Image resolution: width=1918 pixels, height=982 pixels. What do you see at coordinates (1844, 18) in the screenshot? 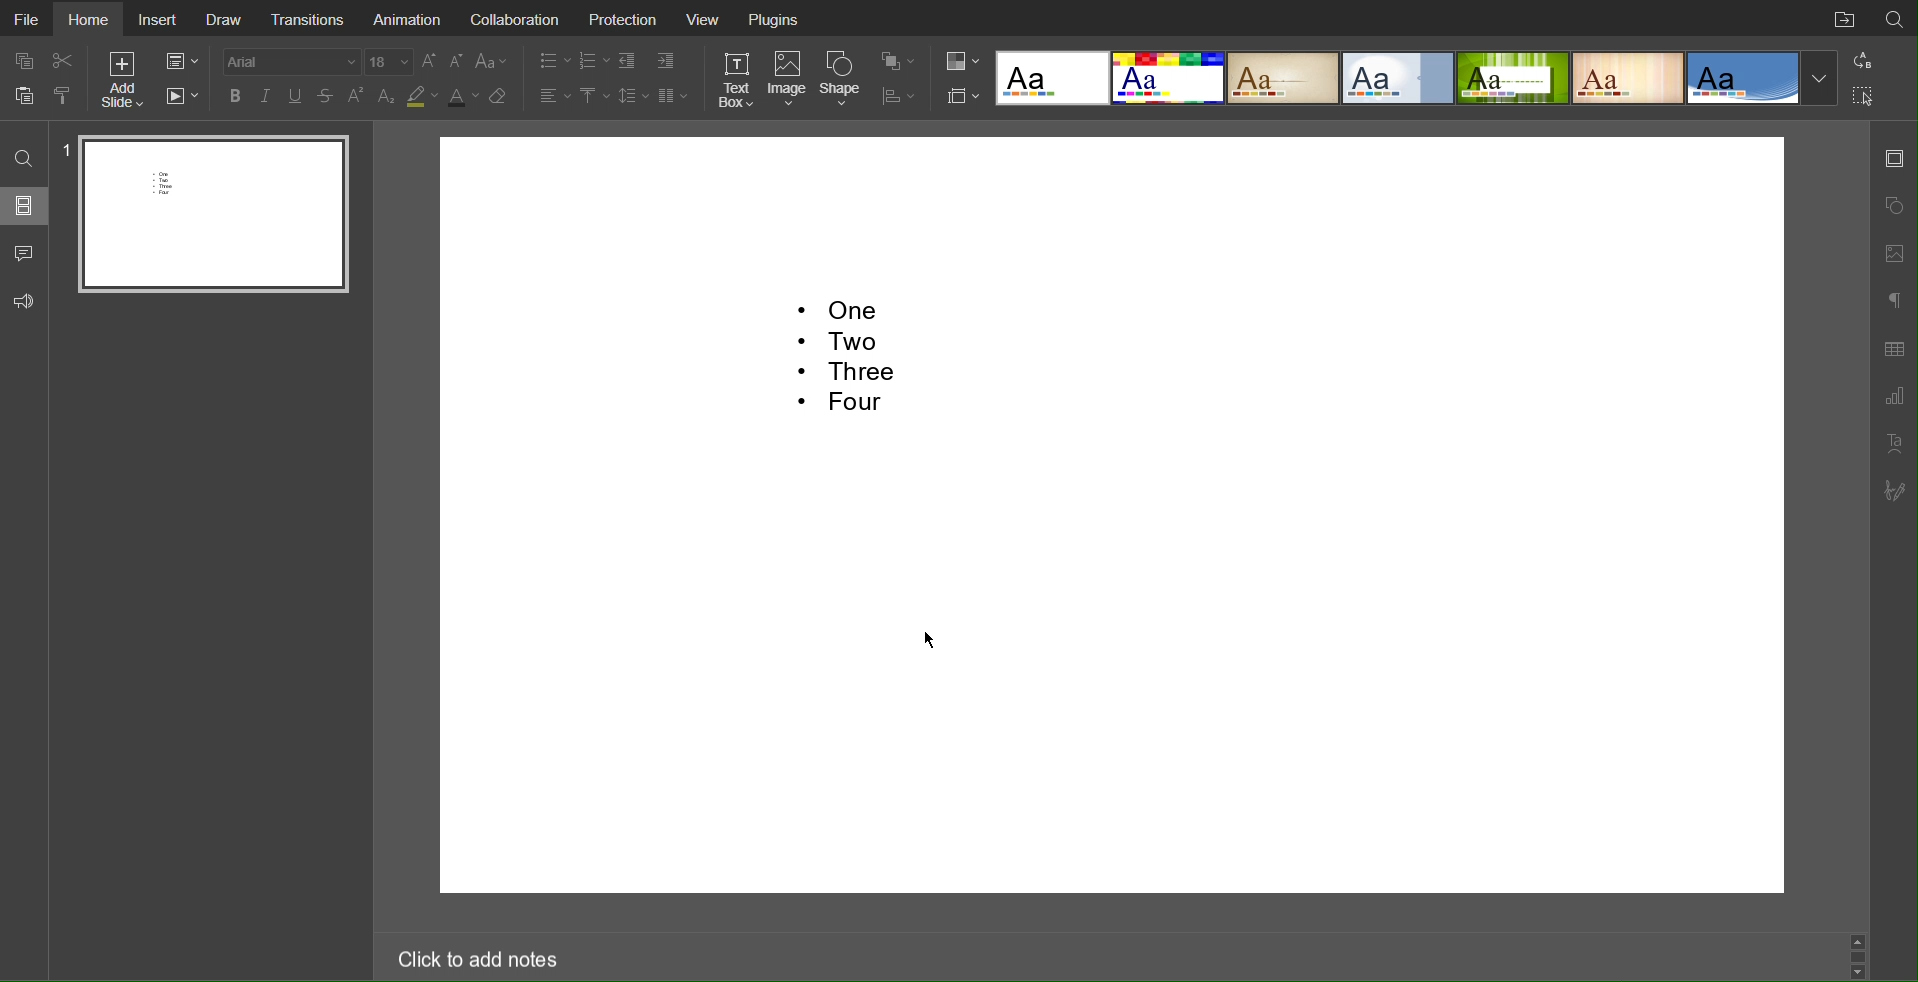
I see `Open File Location` at bounding box center [1844, 18].